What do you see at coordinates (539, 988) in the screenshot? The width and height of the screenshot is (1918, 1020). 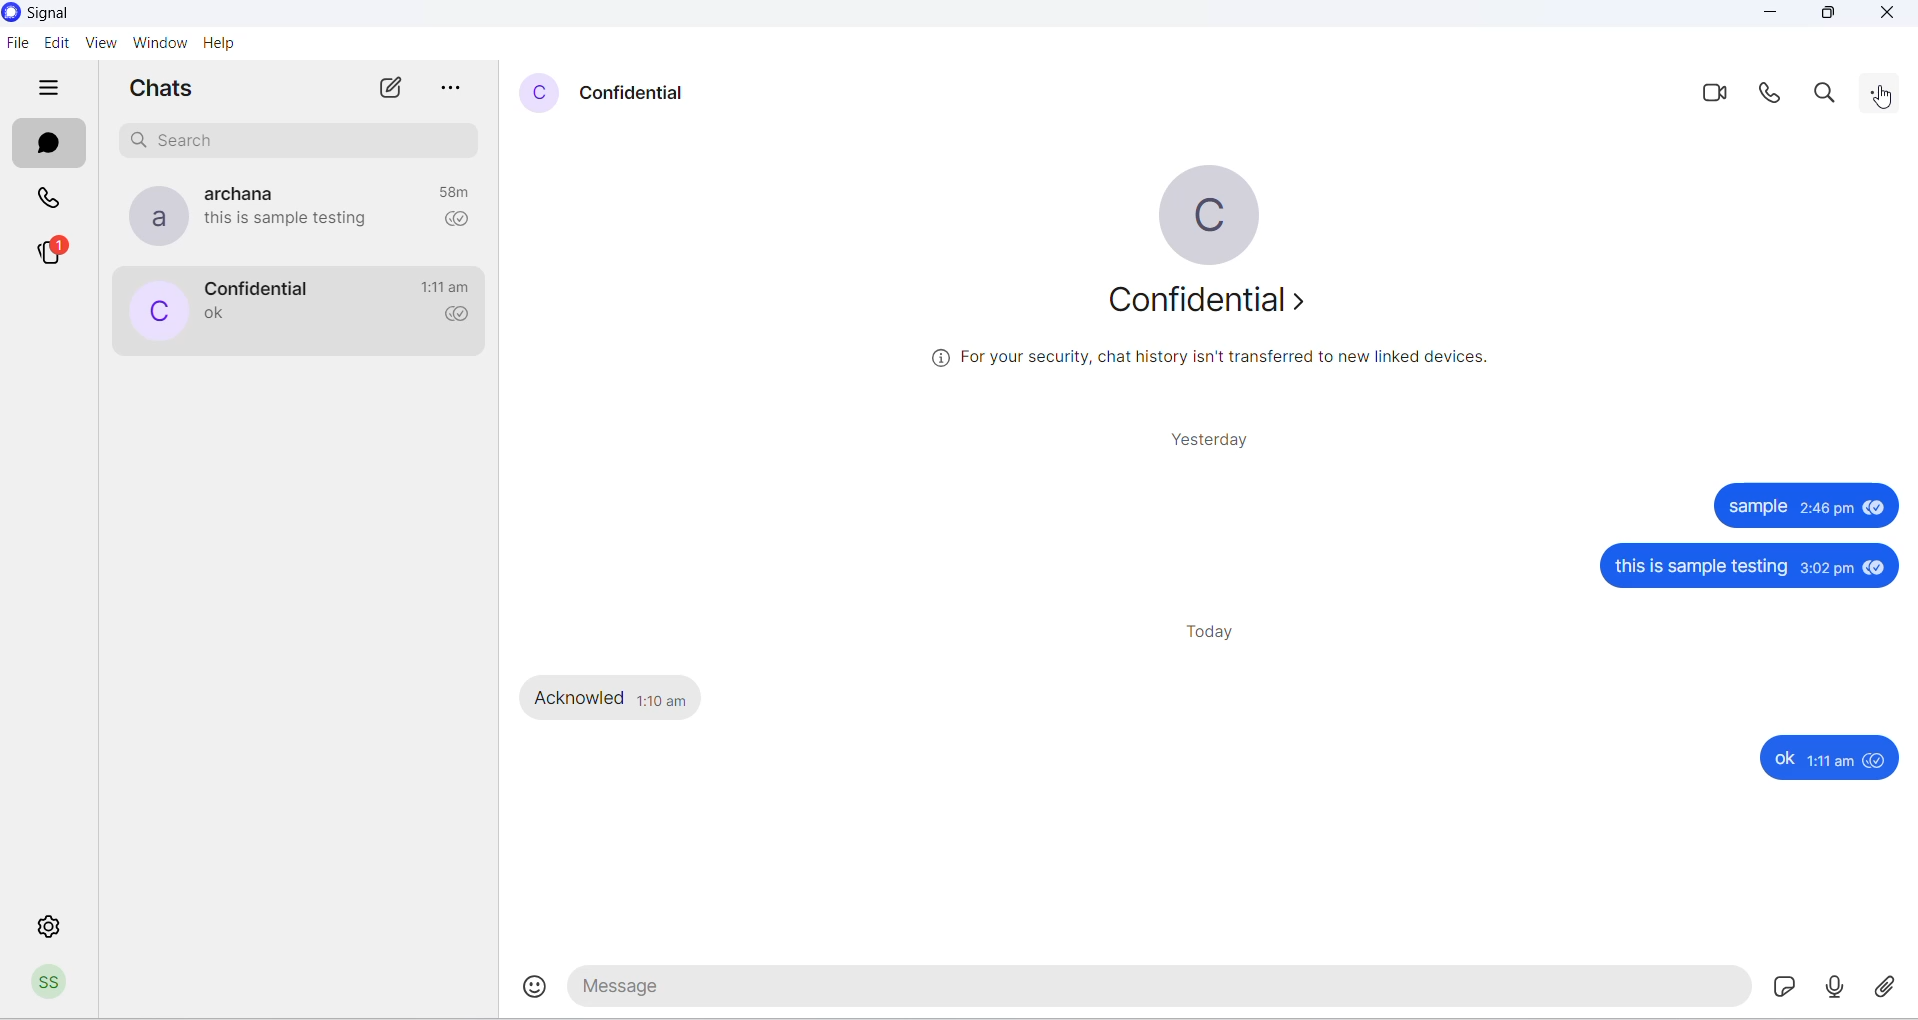 I see `emojis` at bounding box center [539, 988].